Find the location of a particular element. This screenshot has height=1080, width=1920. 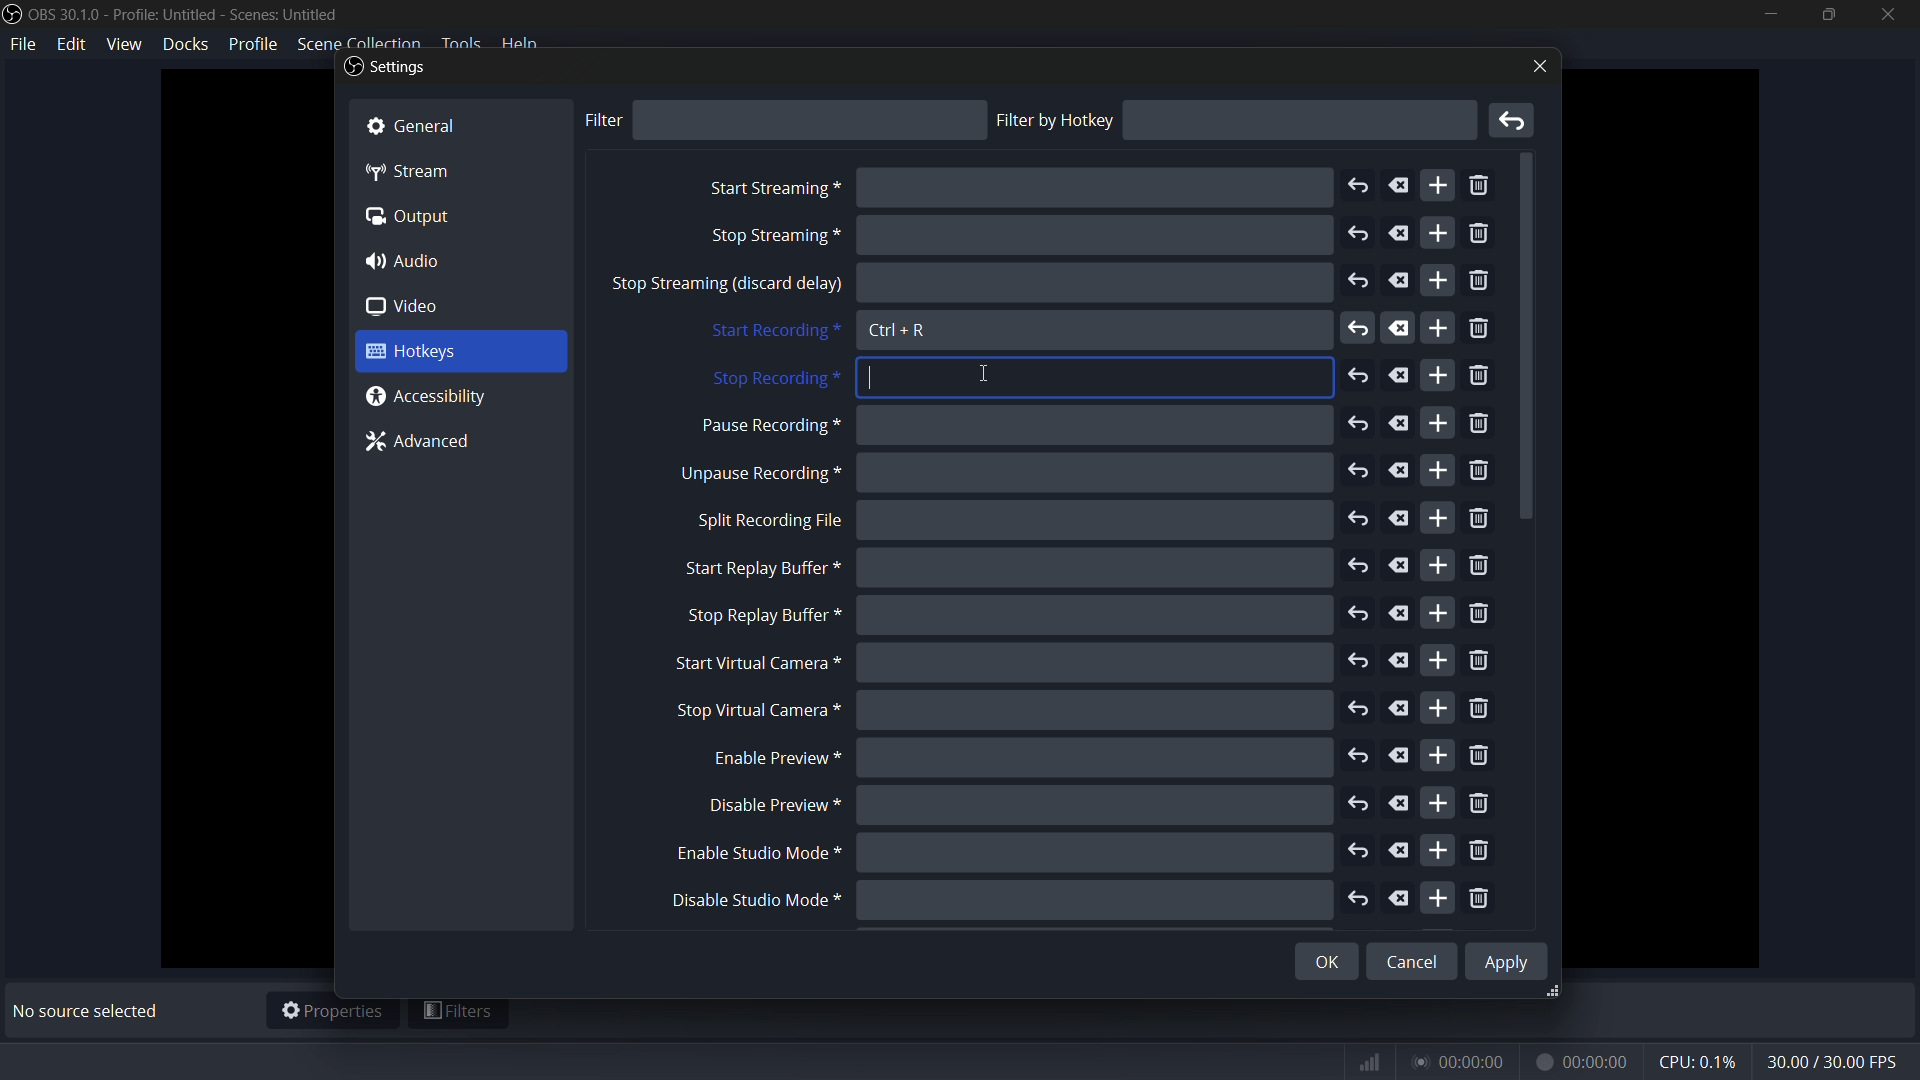

add more is located at coordinates (1438, 187).